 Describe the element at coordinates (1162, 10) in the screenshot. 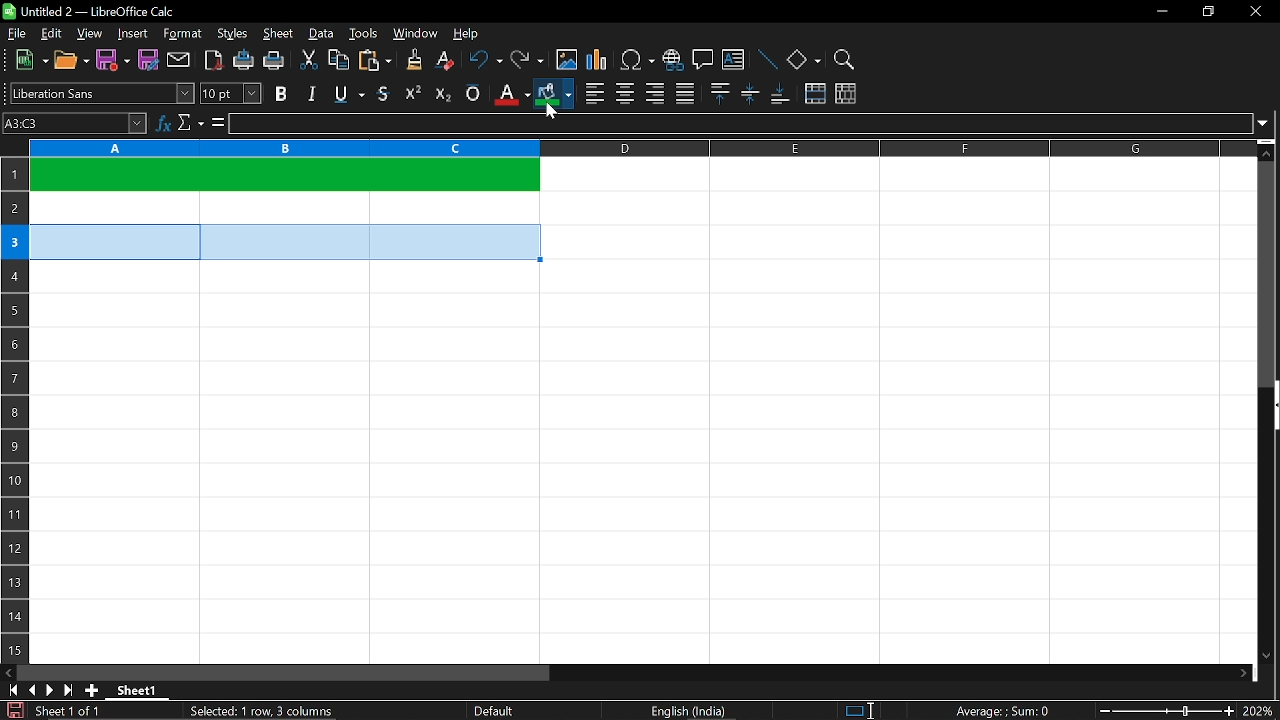

I see `minimize` at that location.